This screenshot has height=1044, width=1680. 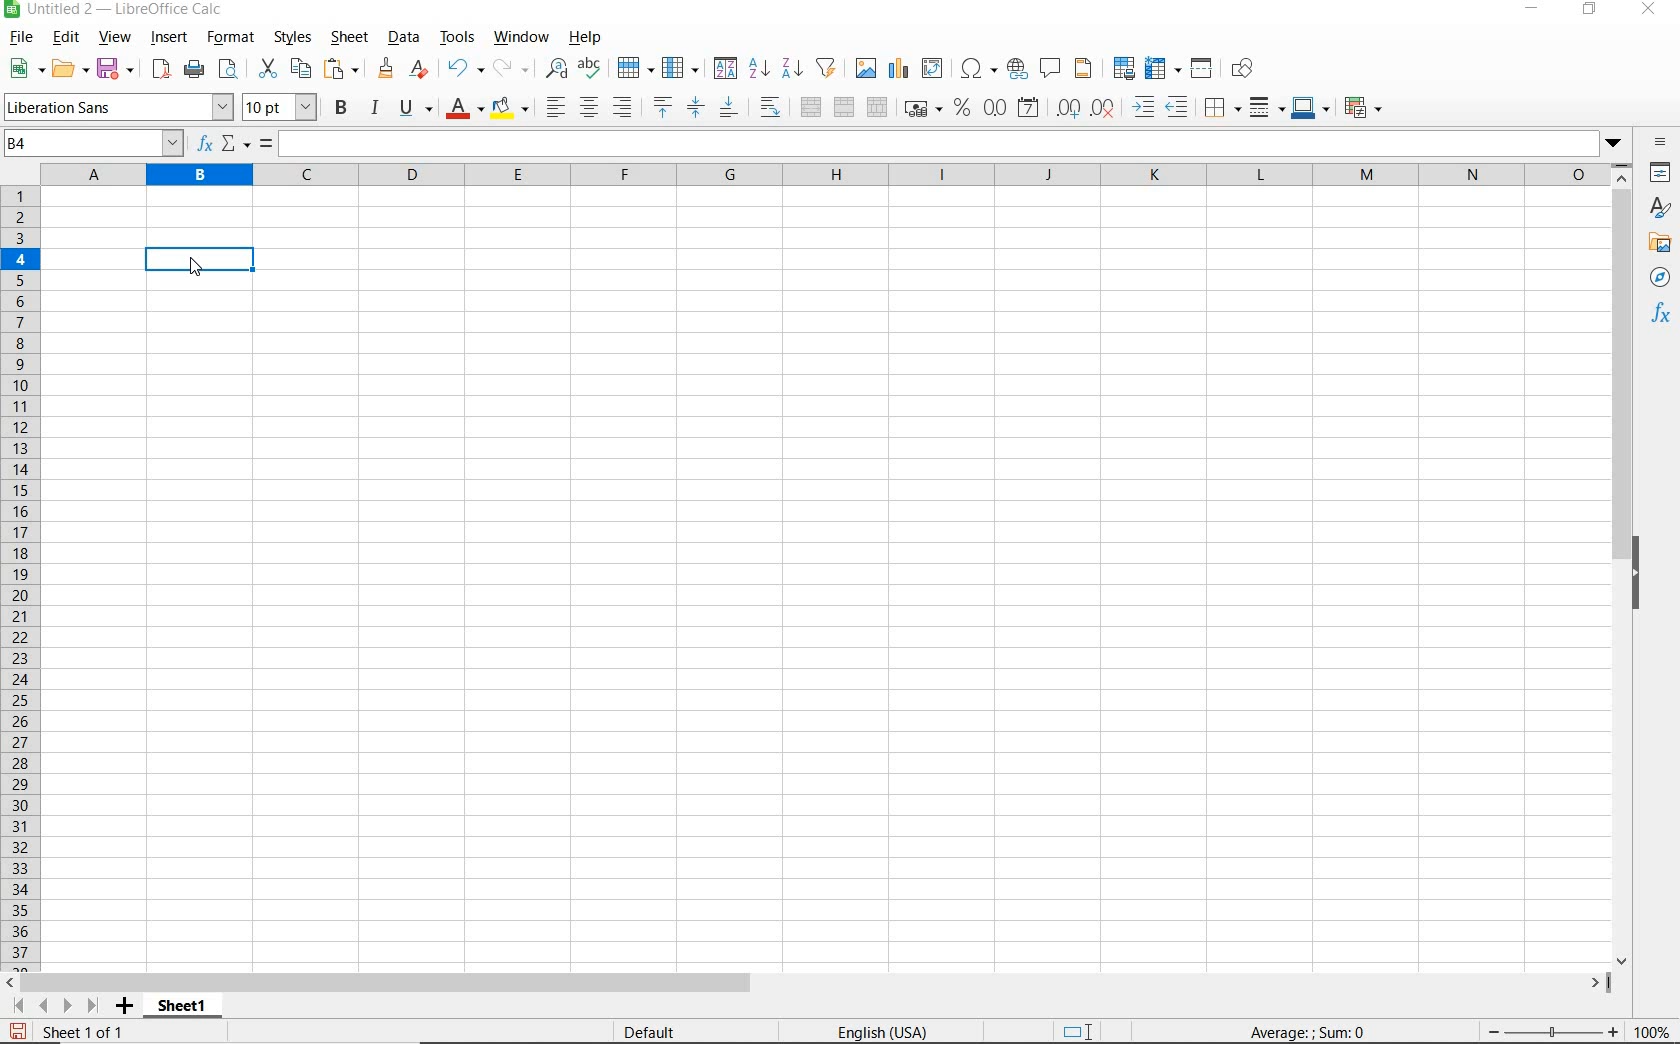 I want to click on format as number, so click(x=996, y=109).